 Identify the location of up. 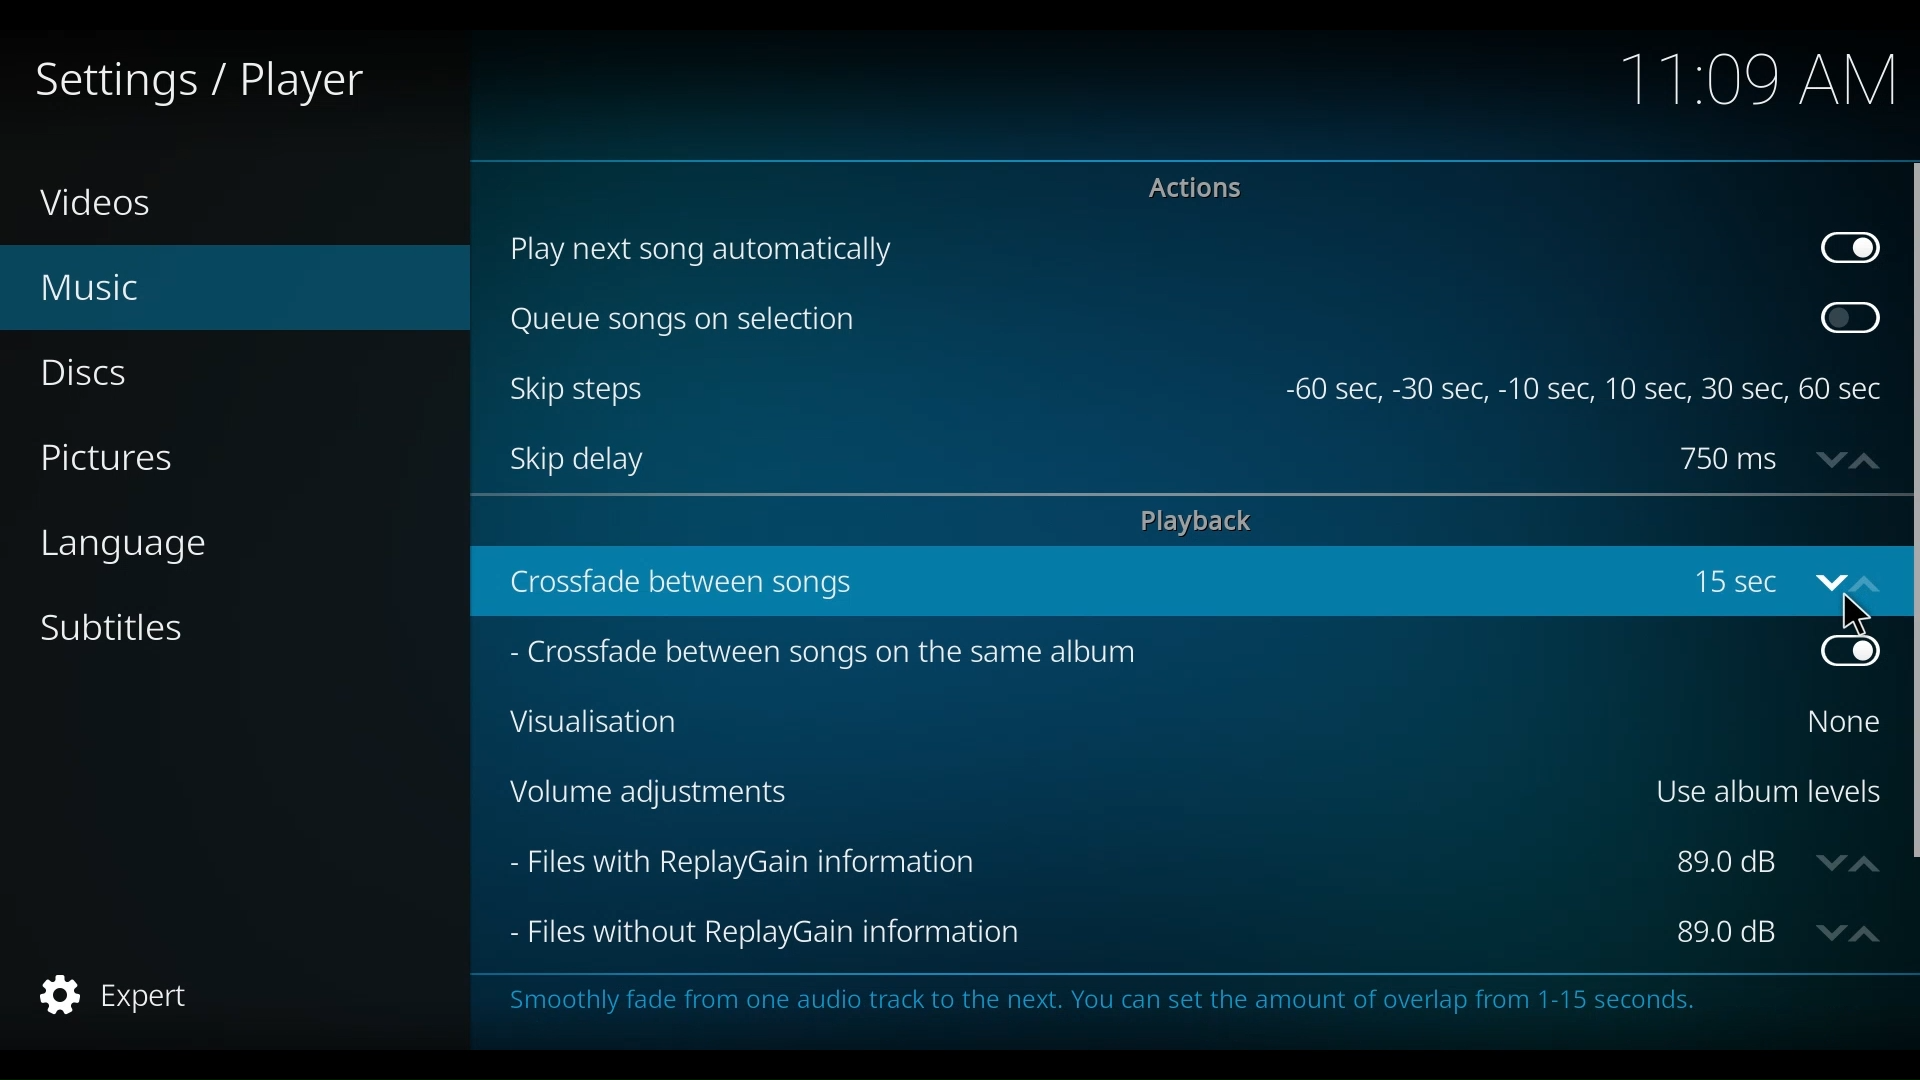
(1869, 457).